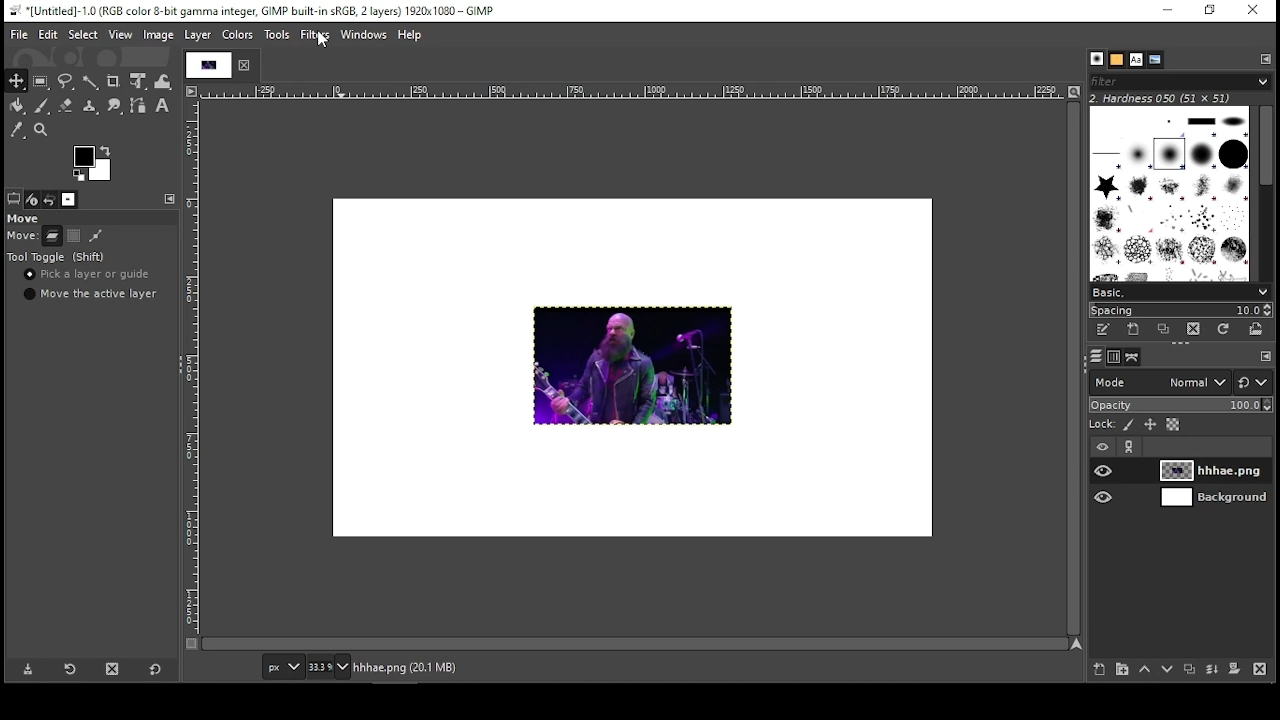  What do you see at coordinates (23, 236) in the screenshot?
I see `move` at bounding box center [23, 236].